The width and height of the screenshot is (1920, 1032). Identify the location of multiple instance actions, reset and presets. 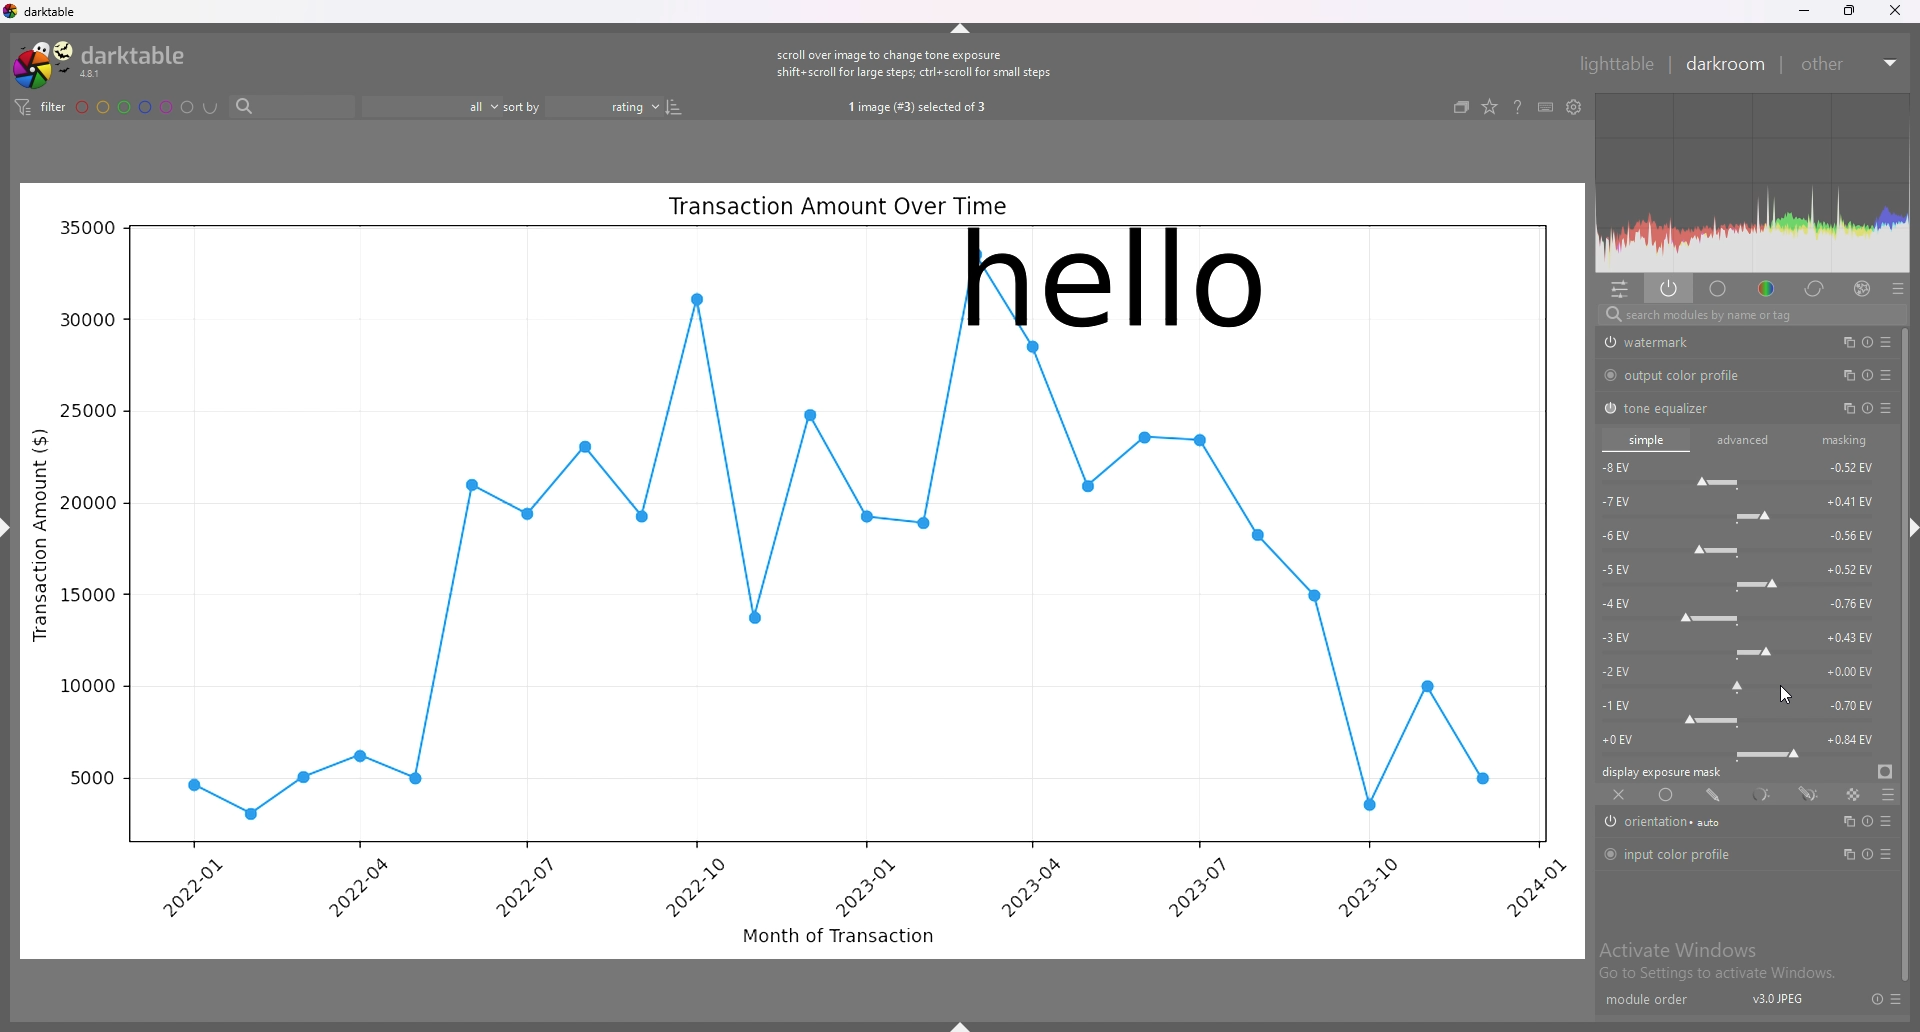
(1868, 377).